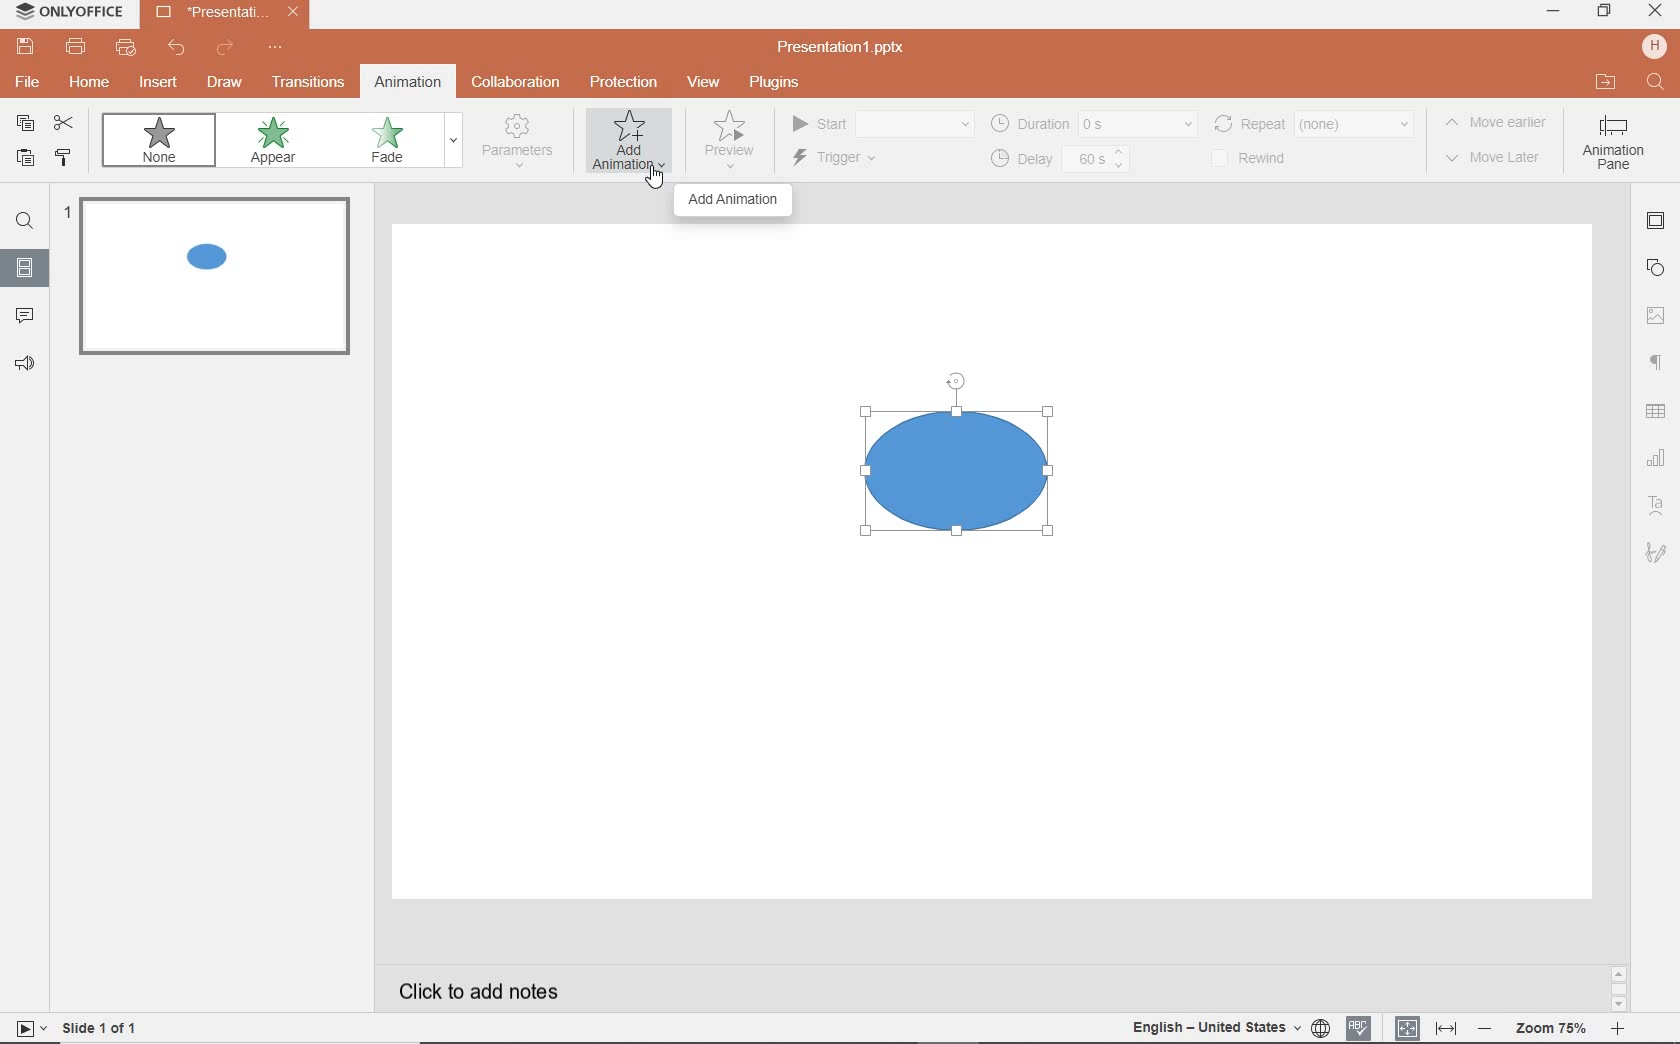 This screenshot has height=1044, width=1680. I want to click on paragraph settings, so click(1658, 359).